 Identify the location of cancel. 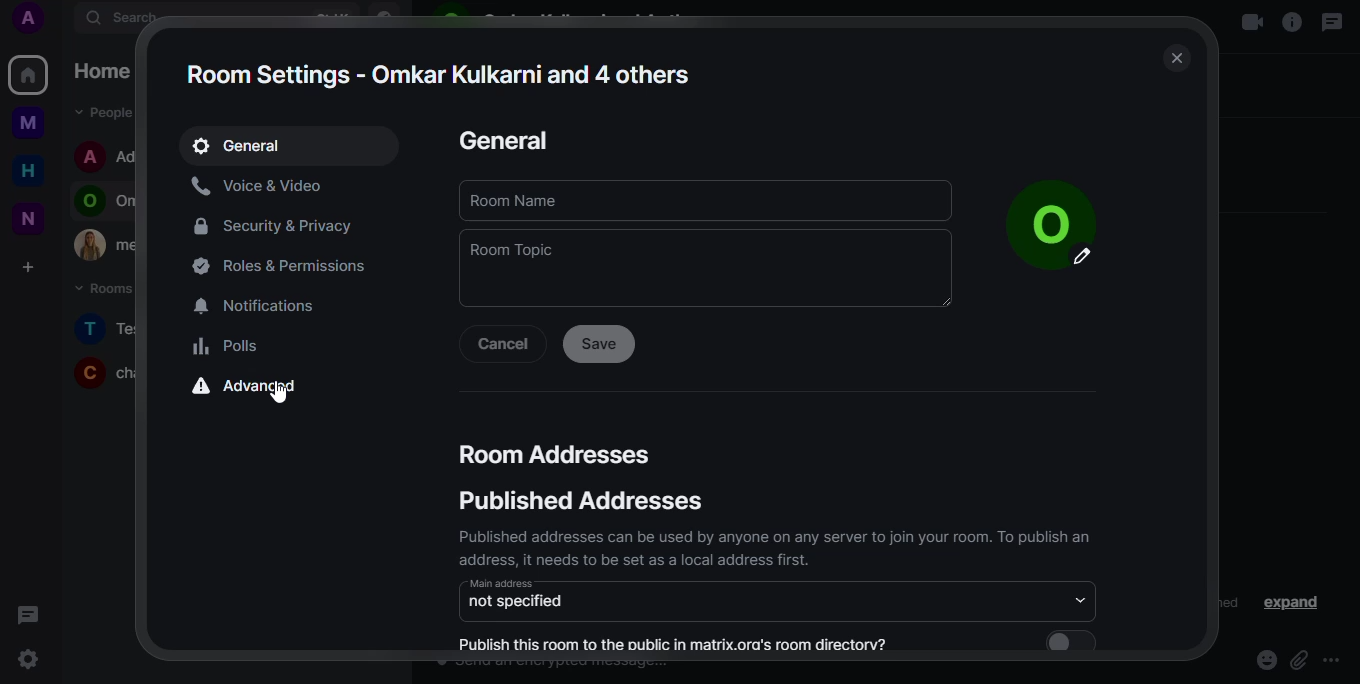
(504, 342).